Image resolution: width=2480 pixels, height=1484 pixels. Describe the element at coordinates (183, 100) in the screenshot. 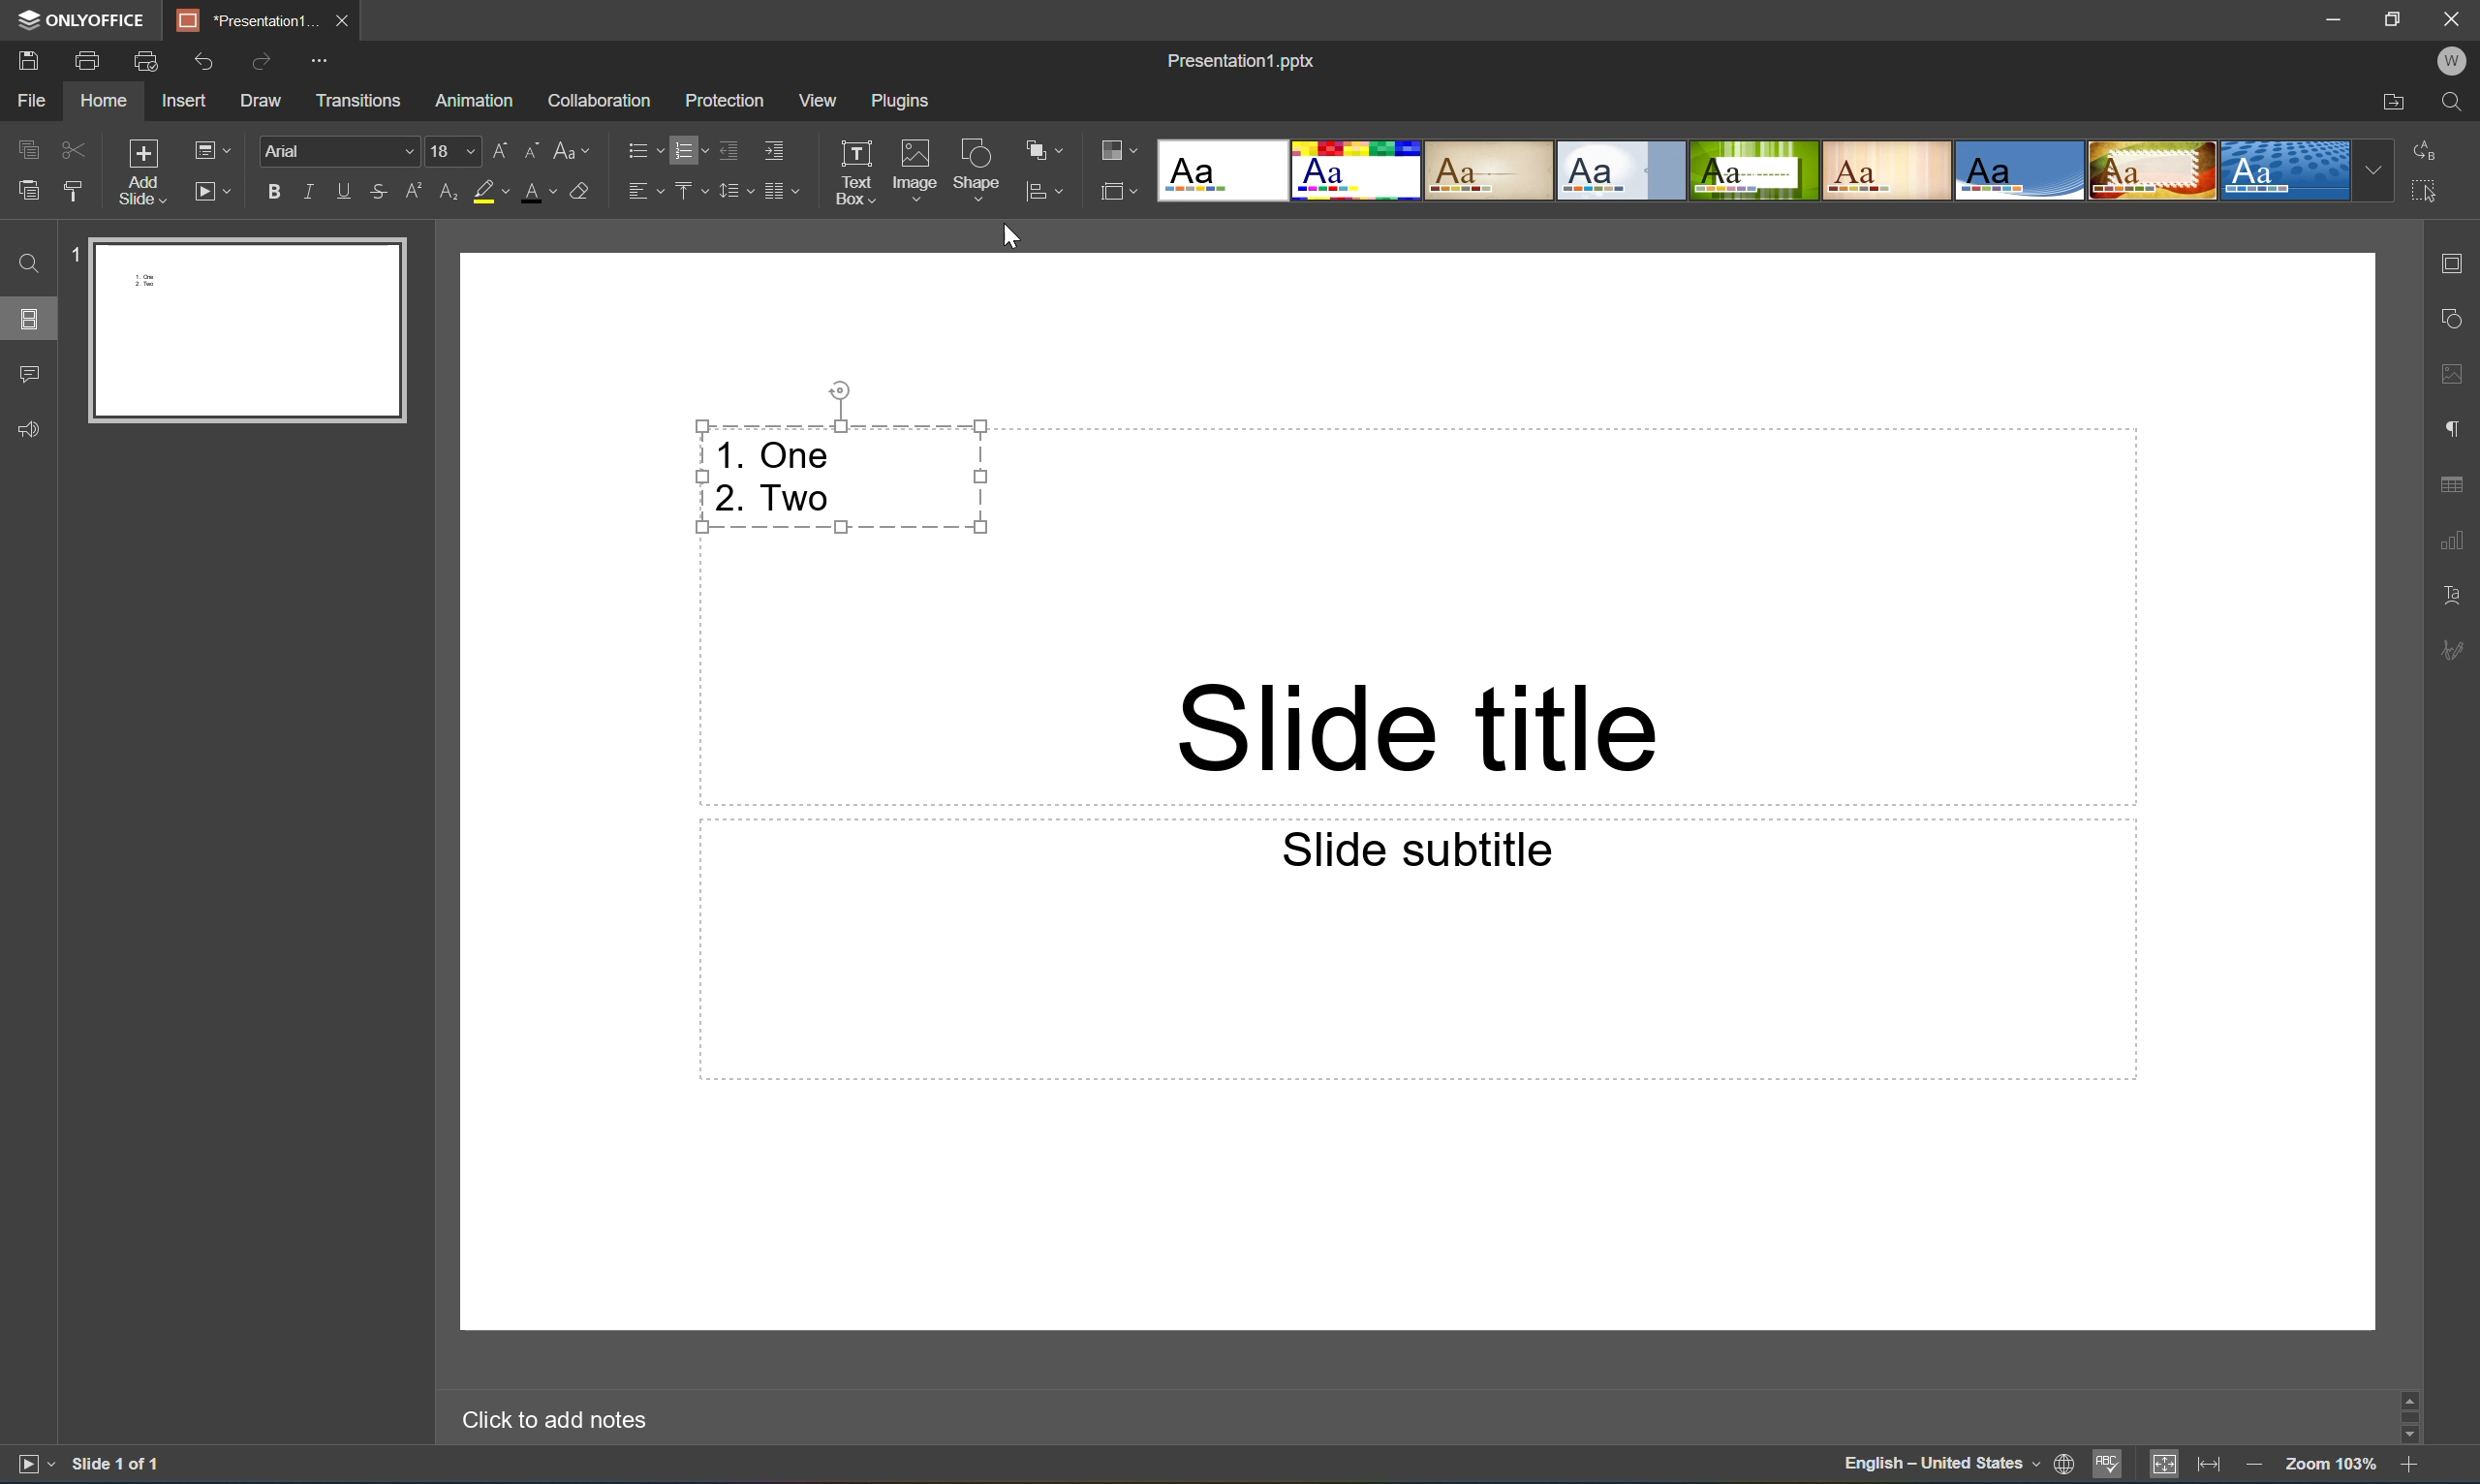

I see `Insert` at that location.